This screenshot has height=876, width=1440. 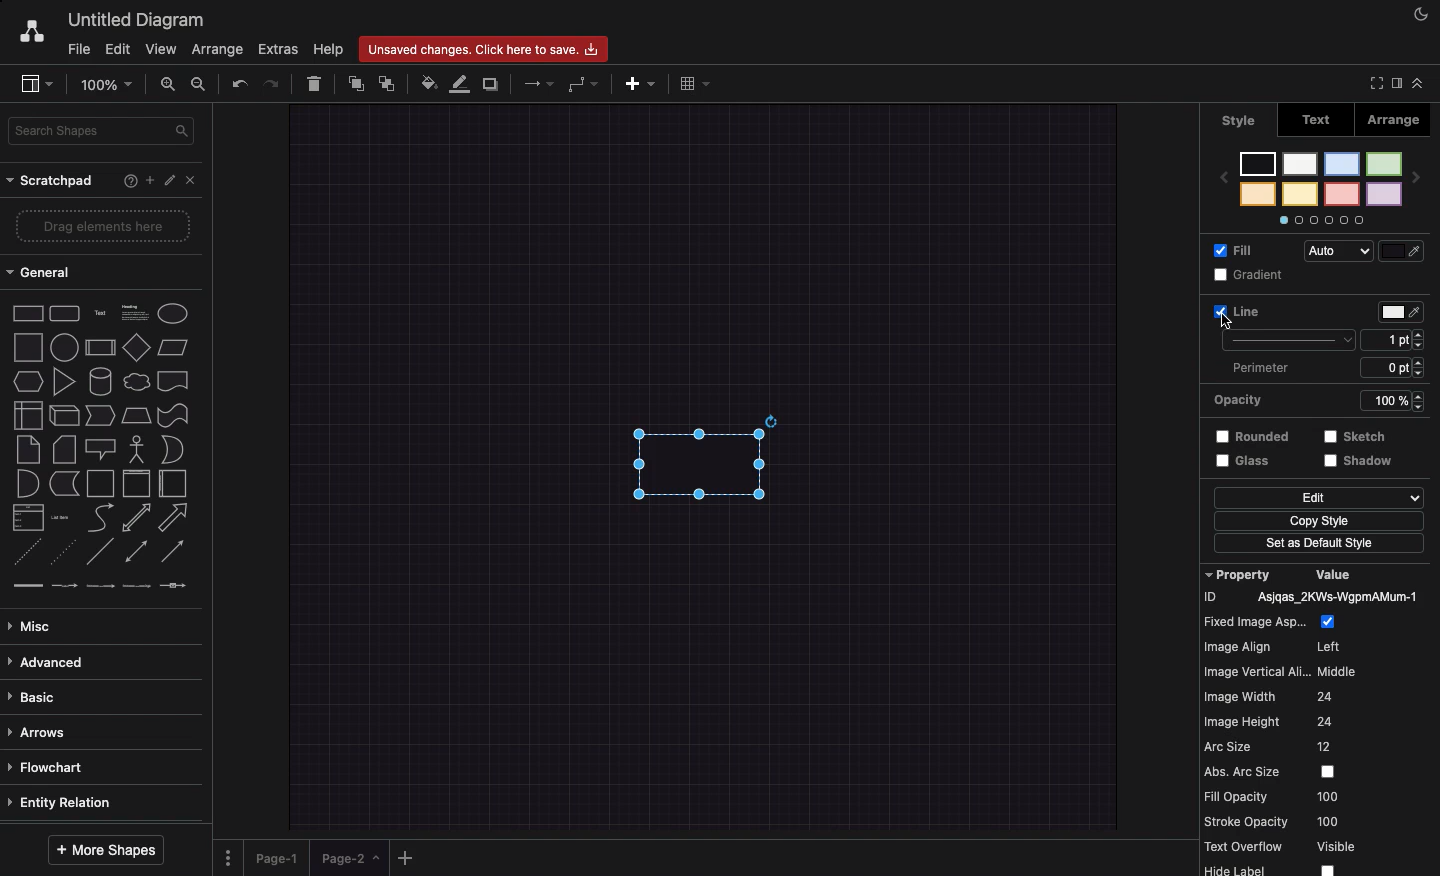 I want to click on parallelogram, so click(x=175, y=348).